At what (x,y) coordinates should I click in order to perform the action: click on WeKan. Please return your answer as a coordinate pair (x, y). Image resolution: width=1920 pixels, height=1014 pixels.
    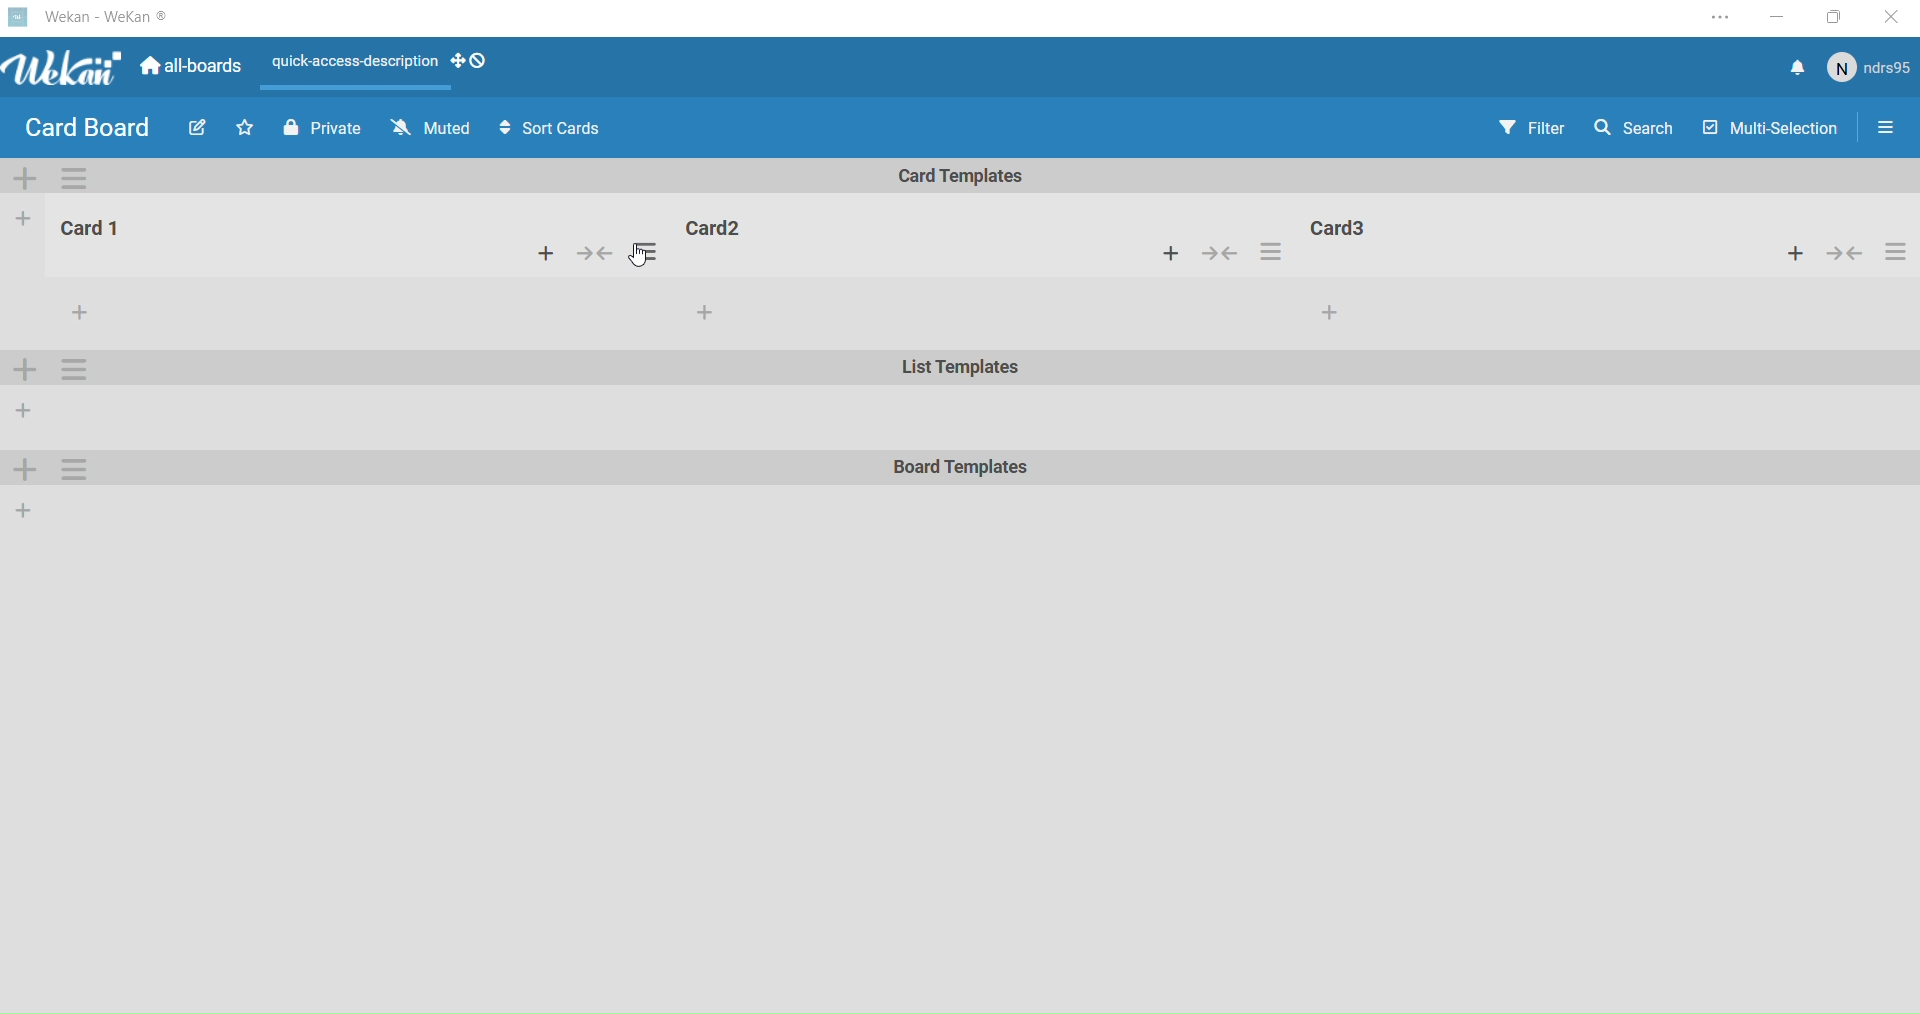
    Looking at the image, I should click on (62, 70).